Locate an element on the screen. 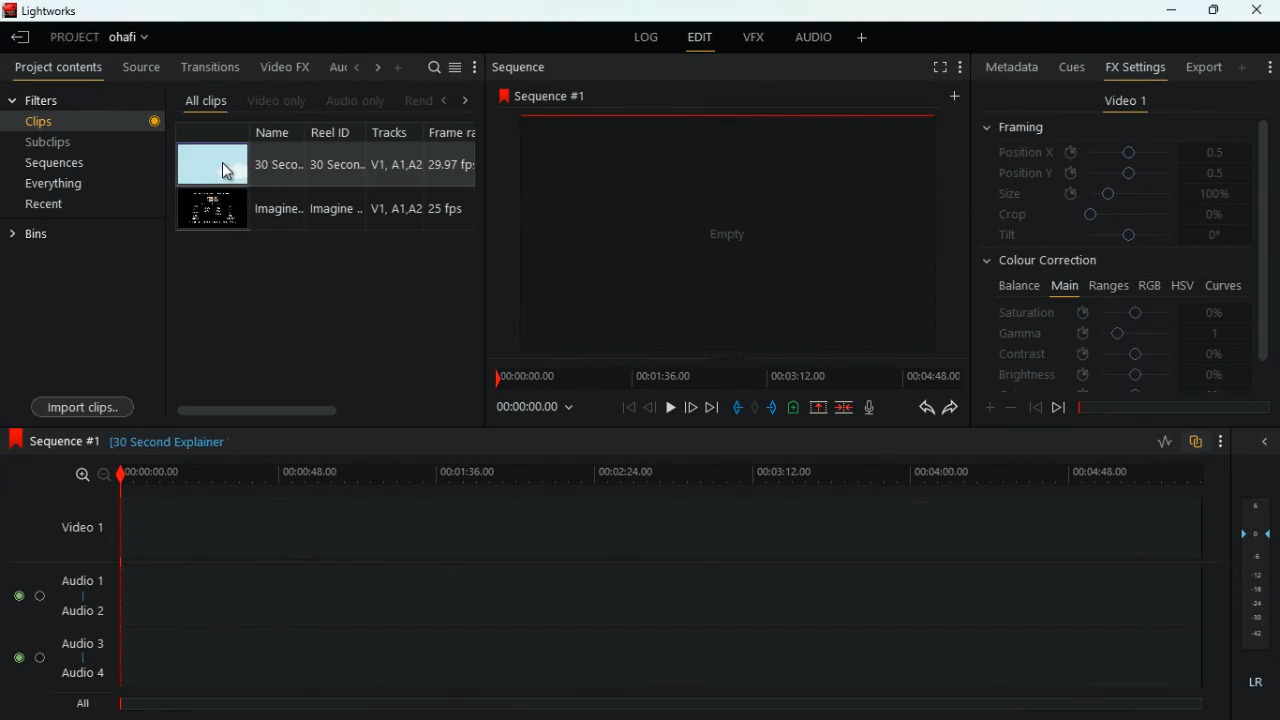 The image size is (1280, 720). right is located at coordinates (374, 69).